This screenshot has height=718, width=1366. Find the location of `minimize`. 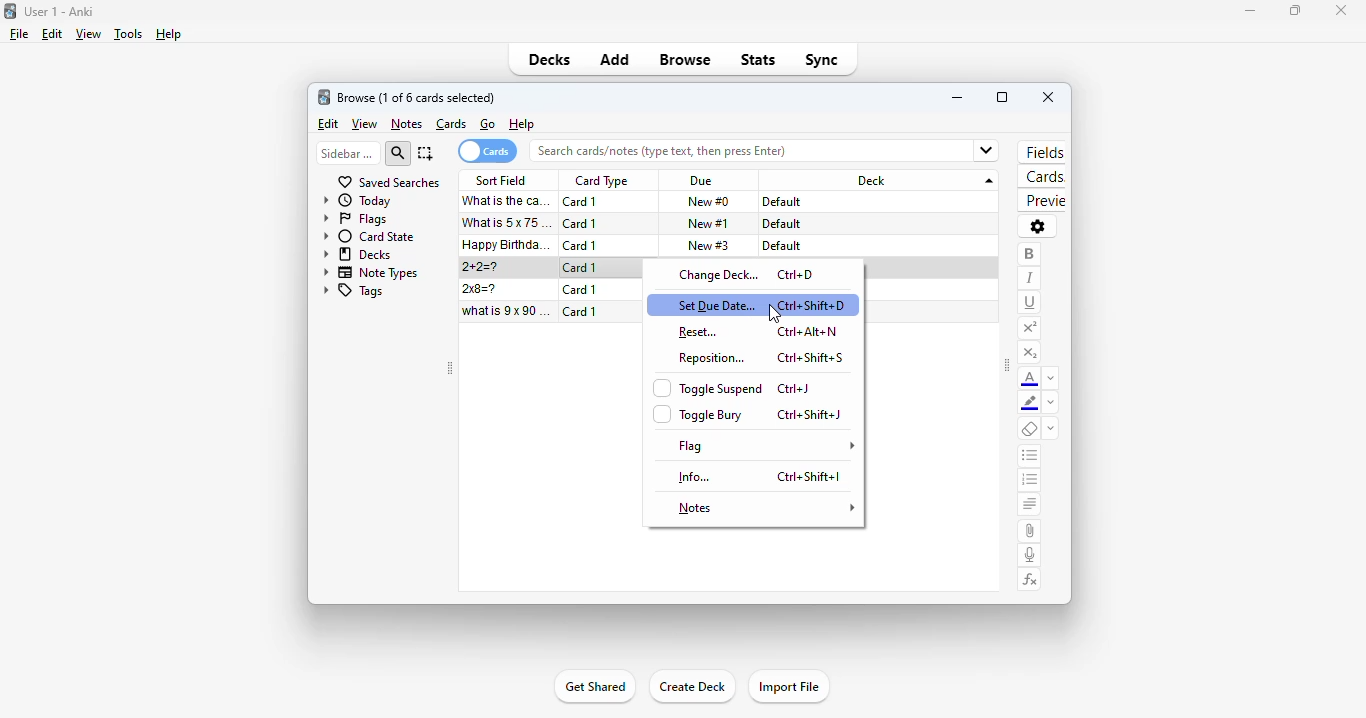

minimize is located at coordinates (958, 97).